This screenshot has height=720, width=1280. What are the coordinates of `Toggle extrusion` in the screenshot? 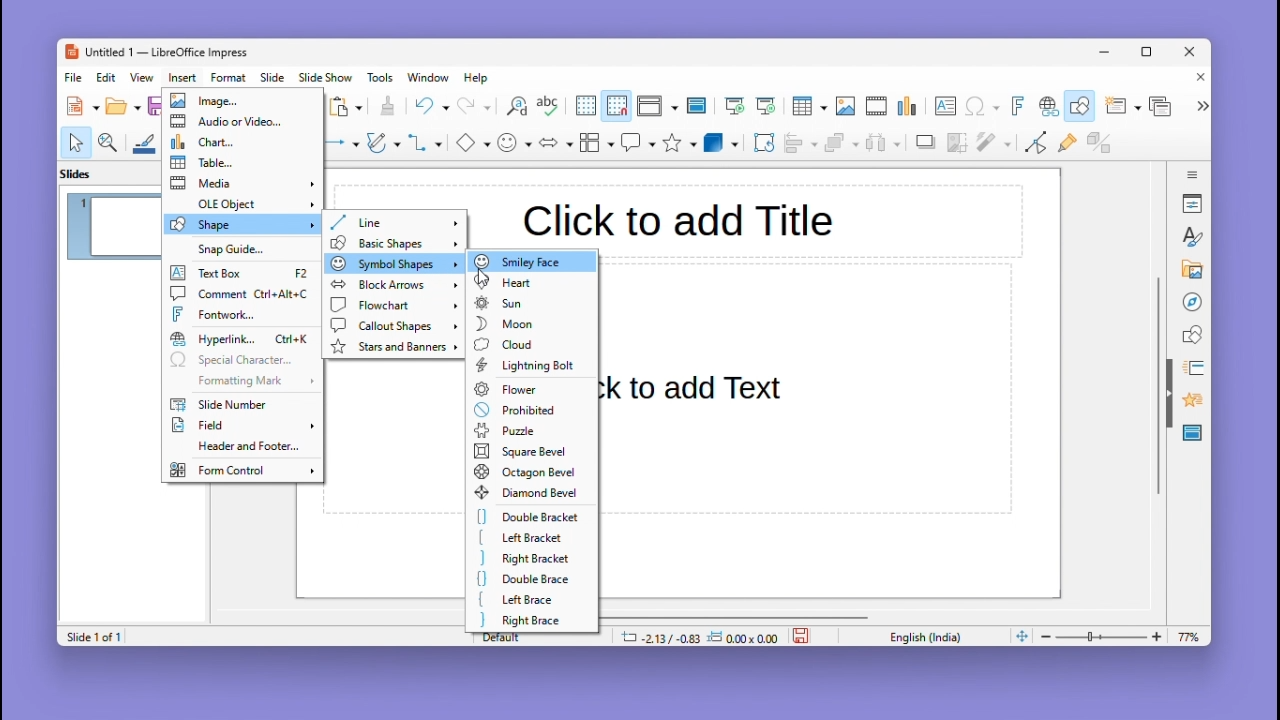 It's located at (1099, 144).